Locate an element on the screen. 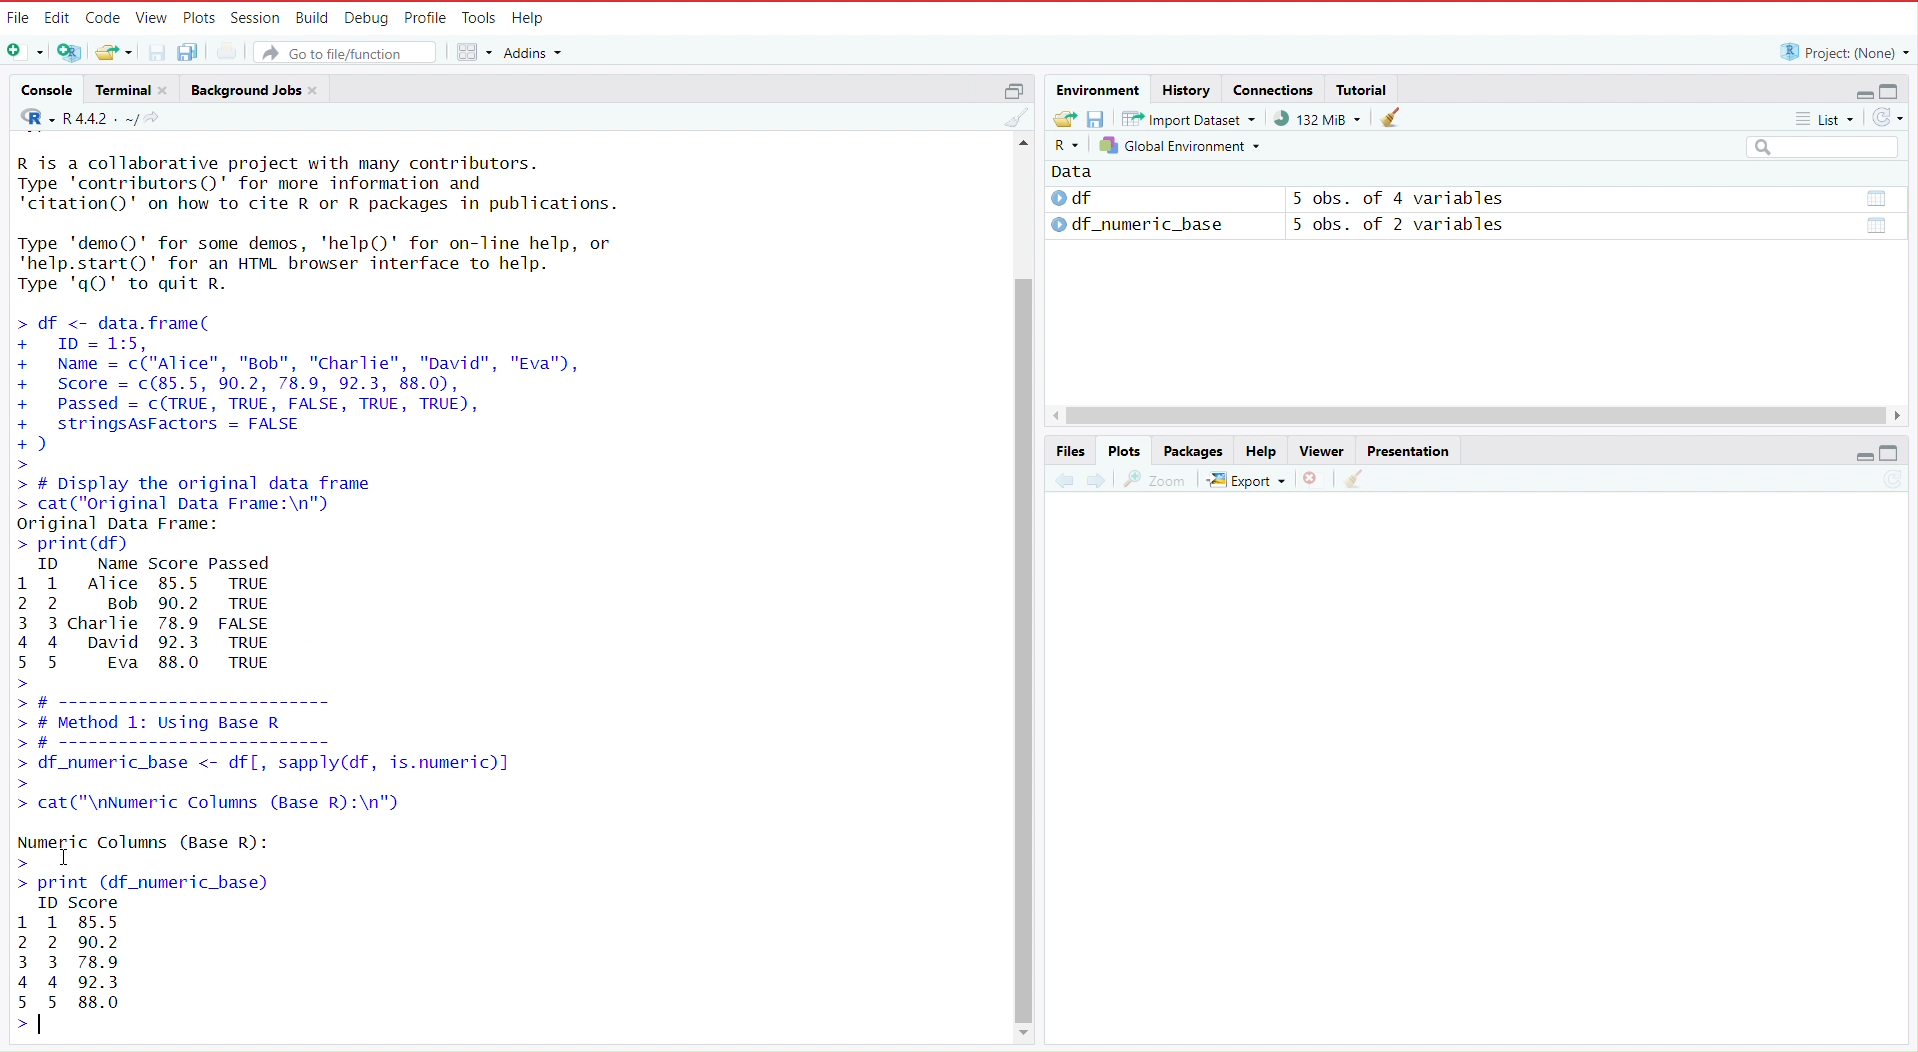 This screenshot has width=1918, height=1052. save current document is located at coordinates (157, 53).